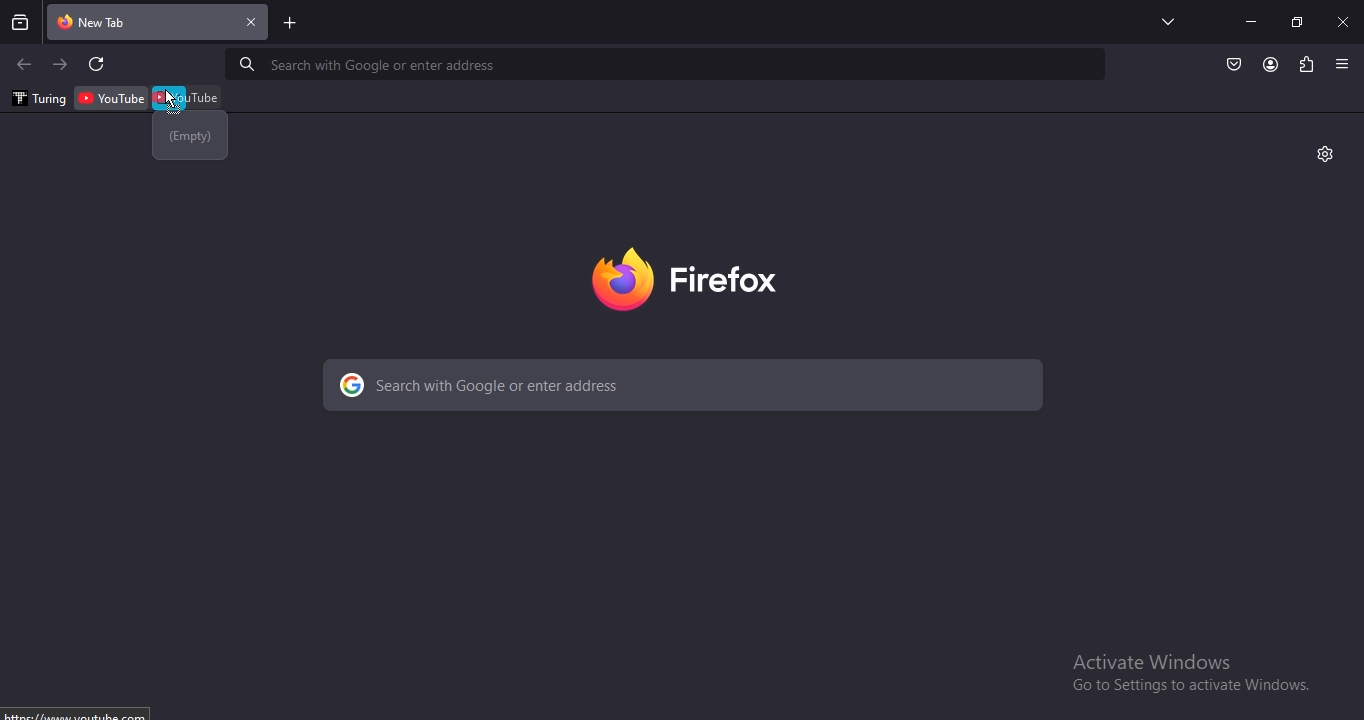 Image resolution: width=1364 pixels, height=720 pixels. I want to click on , so click(1234, 65).